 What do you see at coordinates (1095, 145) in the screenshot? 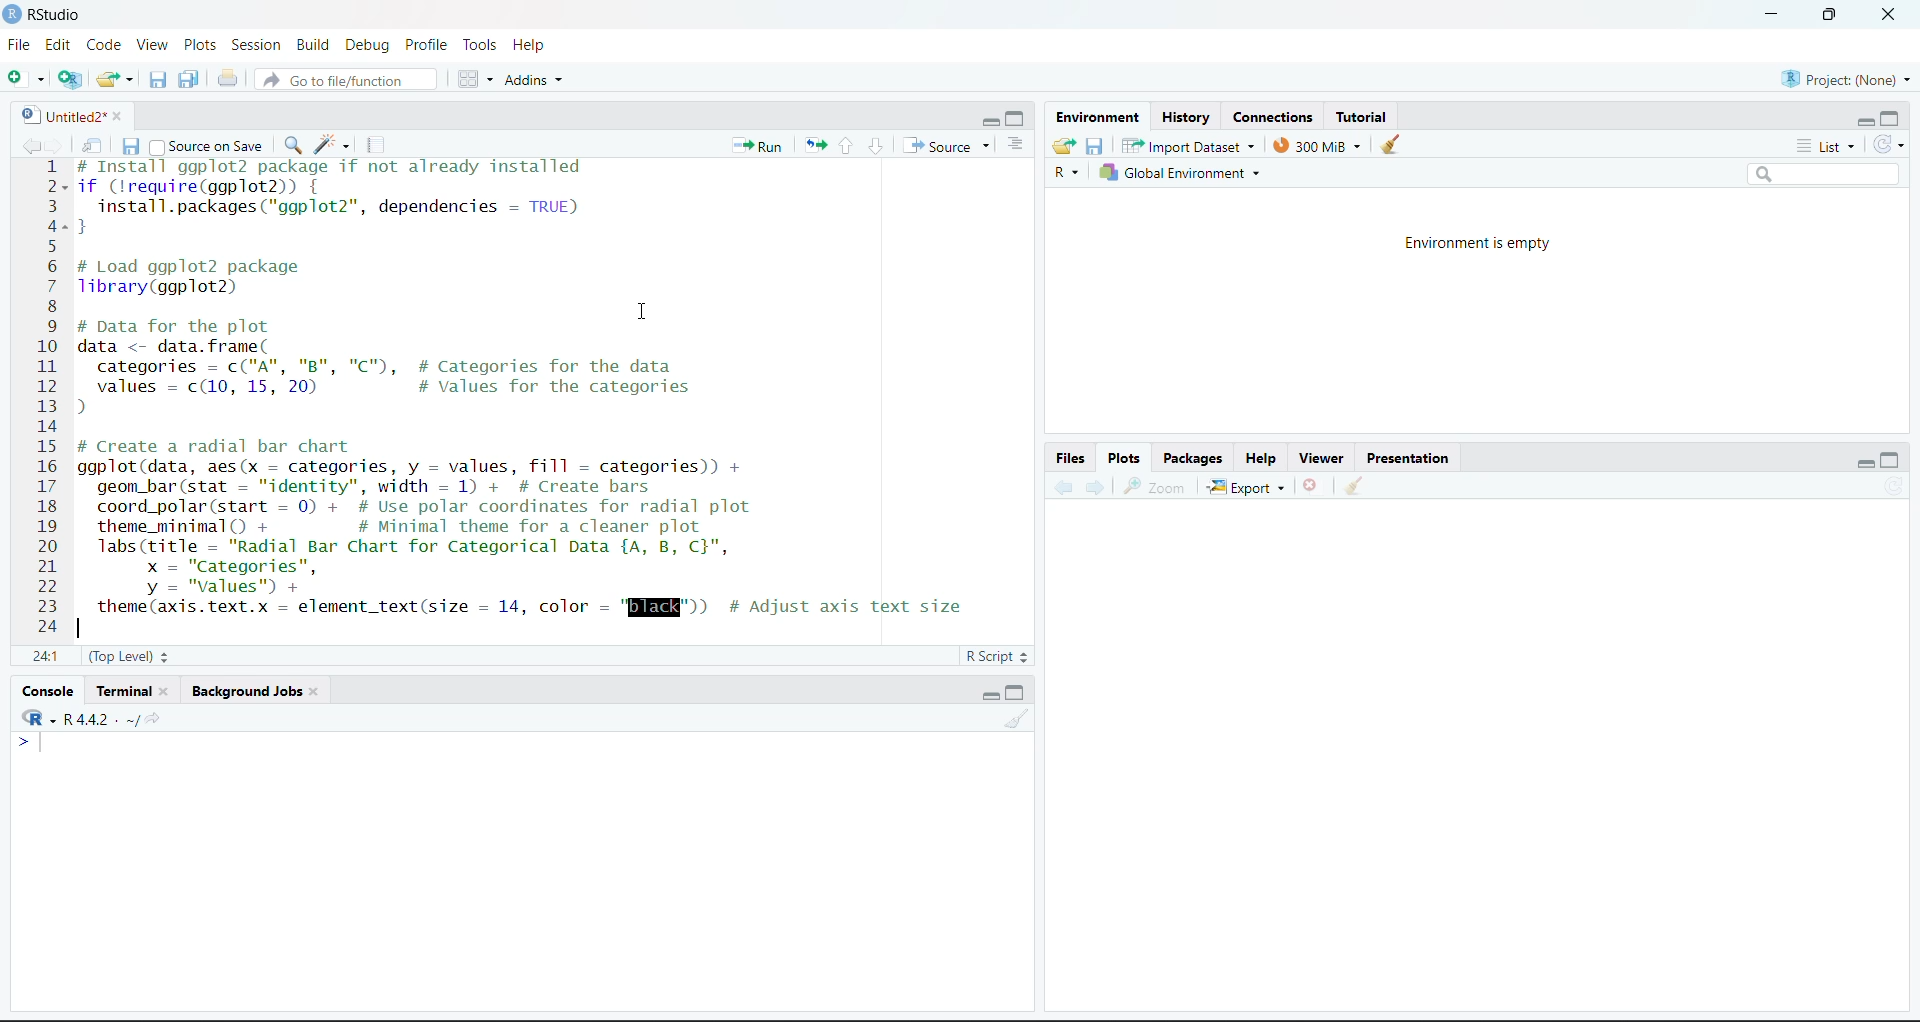
I see `save` at bounding box center [1095, 145].